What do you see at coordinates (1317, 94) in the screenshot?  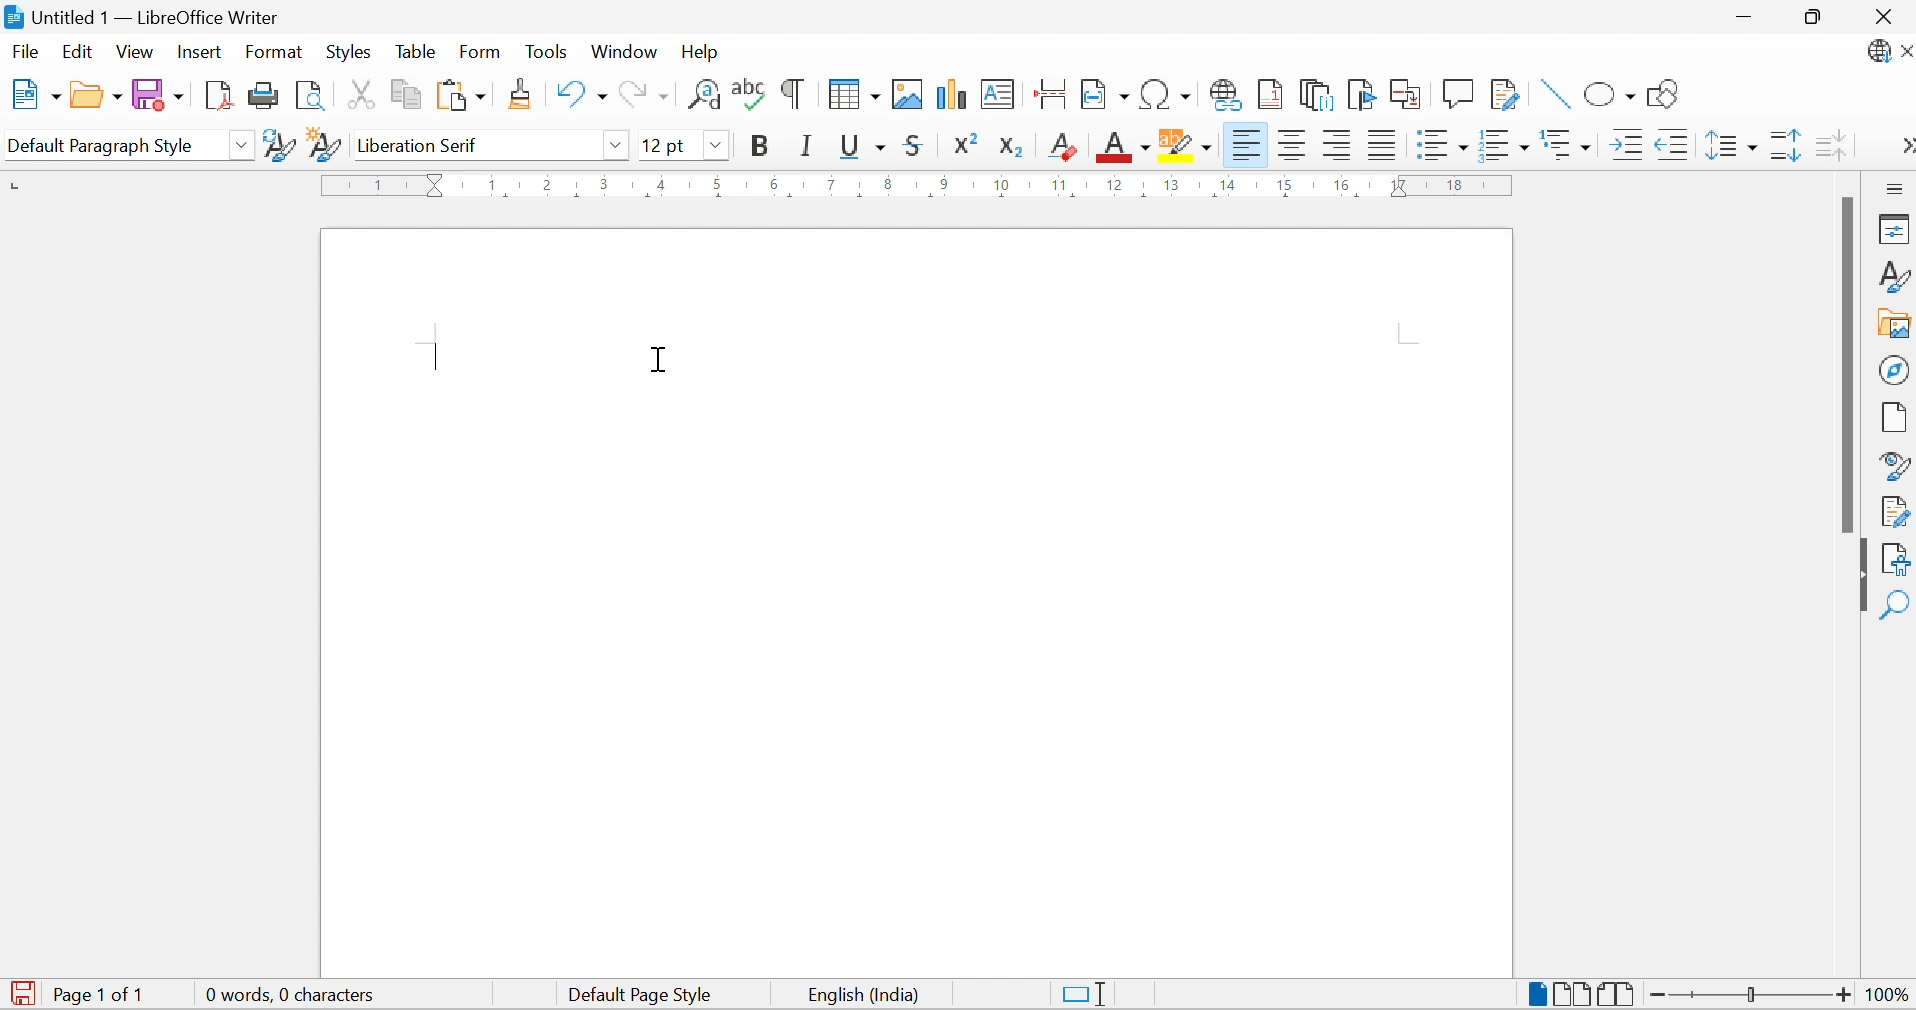 I see `Insert Endnote` at bounding box center [1317, 94].